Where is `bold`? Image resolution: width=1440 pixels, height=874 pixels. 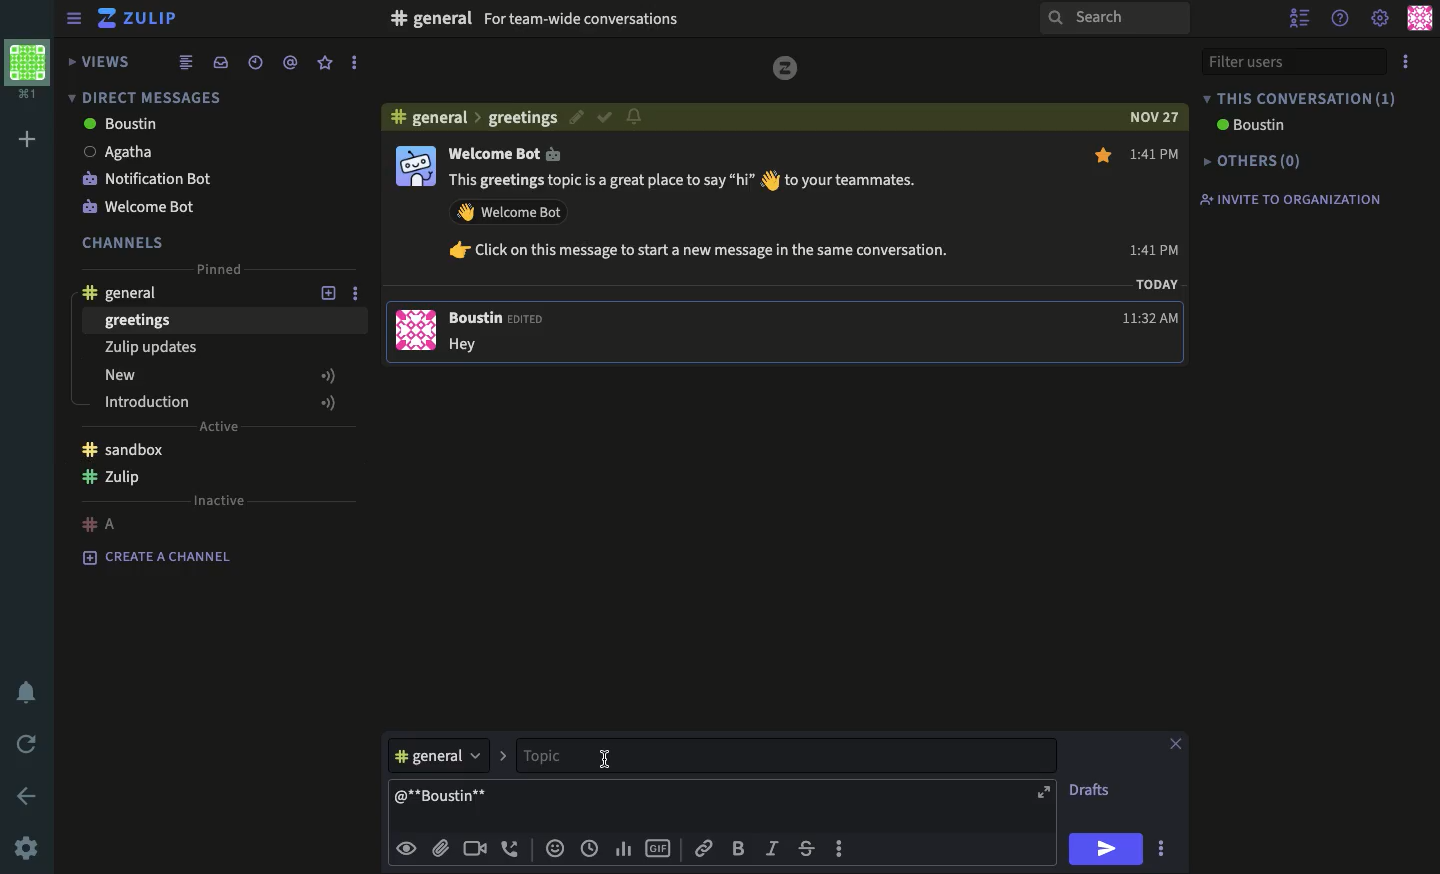 bold is located at coordinates (739, 849).